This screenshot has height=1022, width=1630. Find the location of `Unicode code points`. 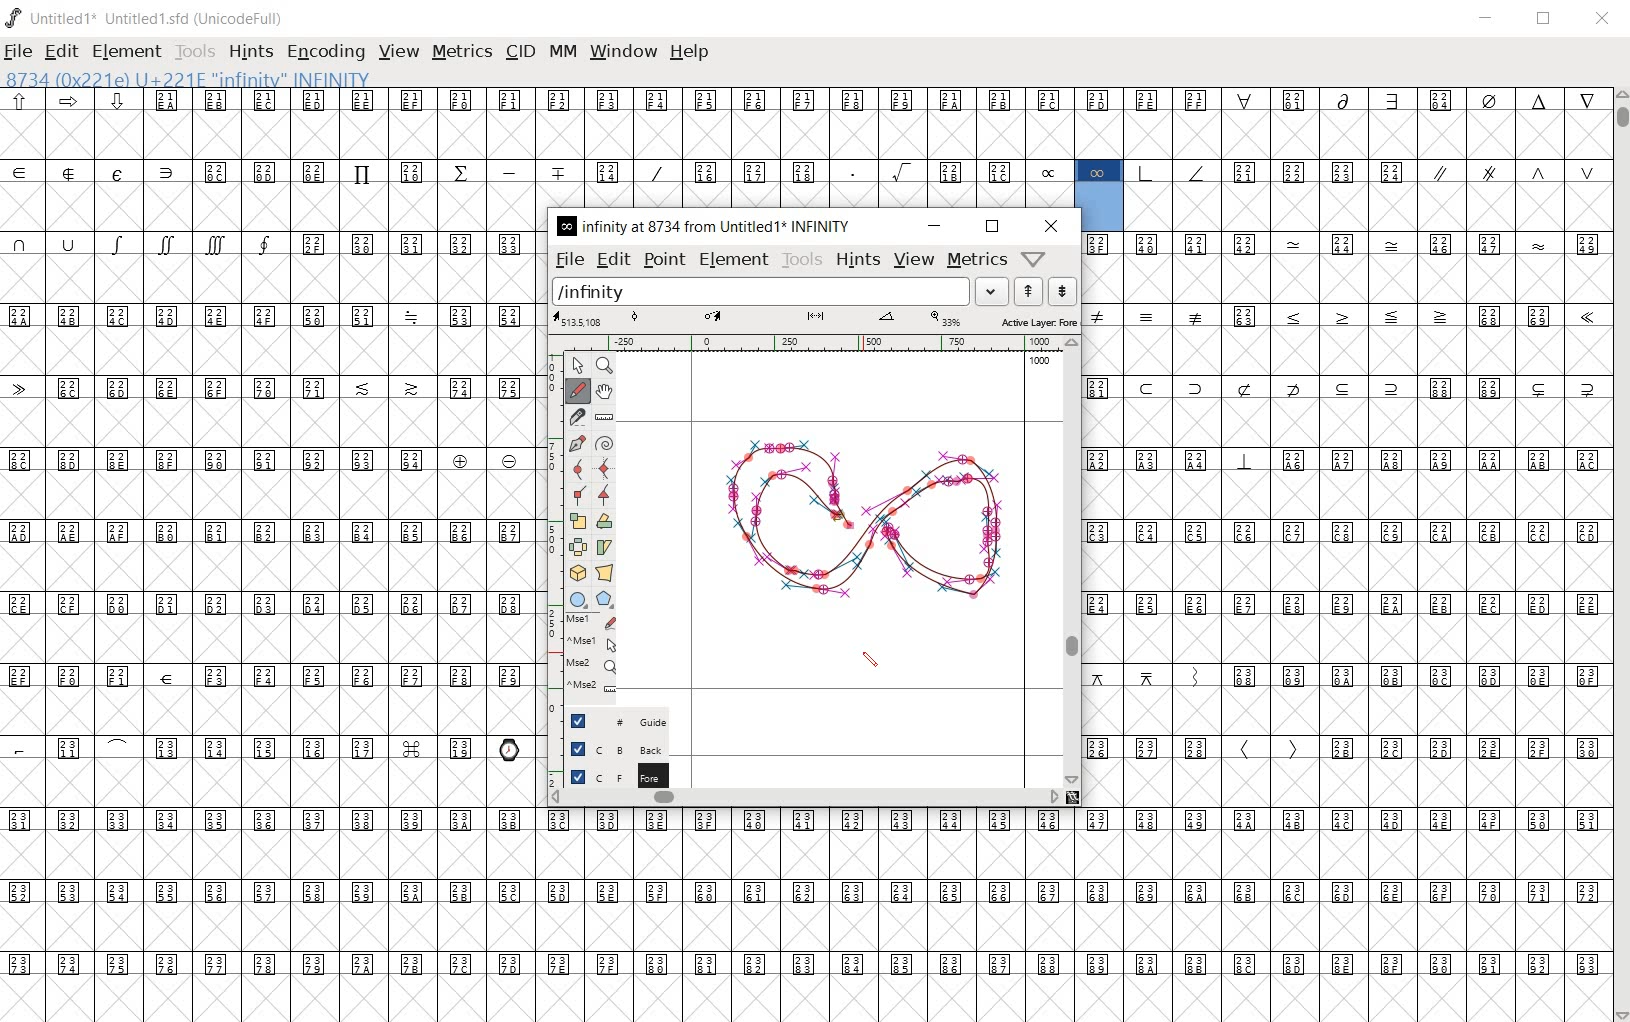

Unicode code points is located at coordinates (1174, 243).